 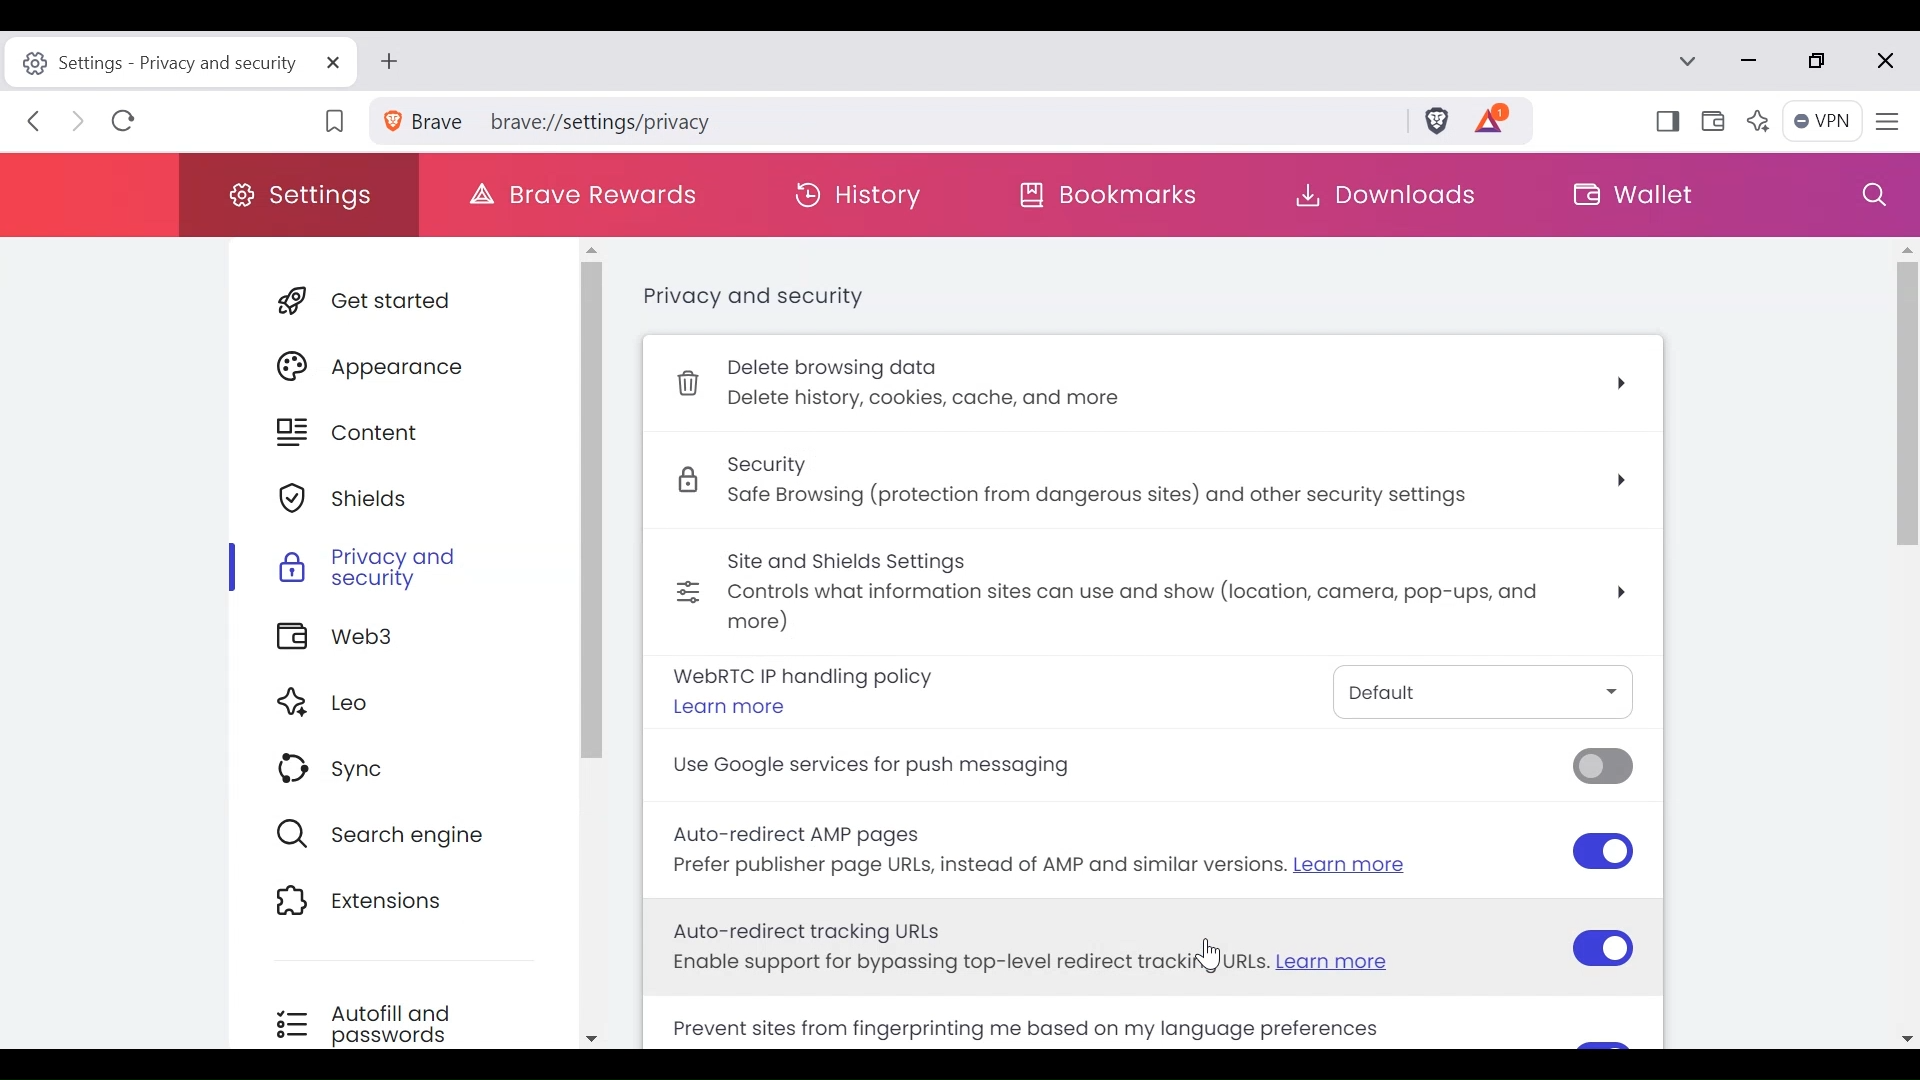 I want to click on Extensions, so click(x=392, y=904).